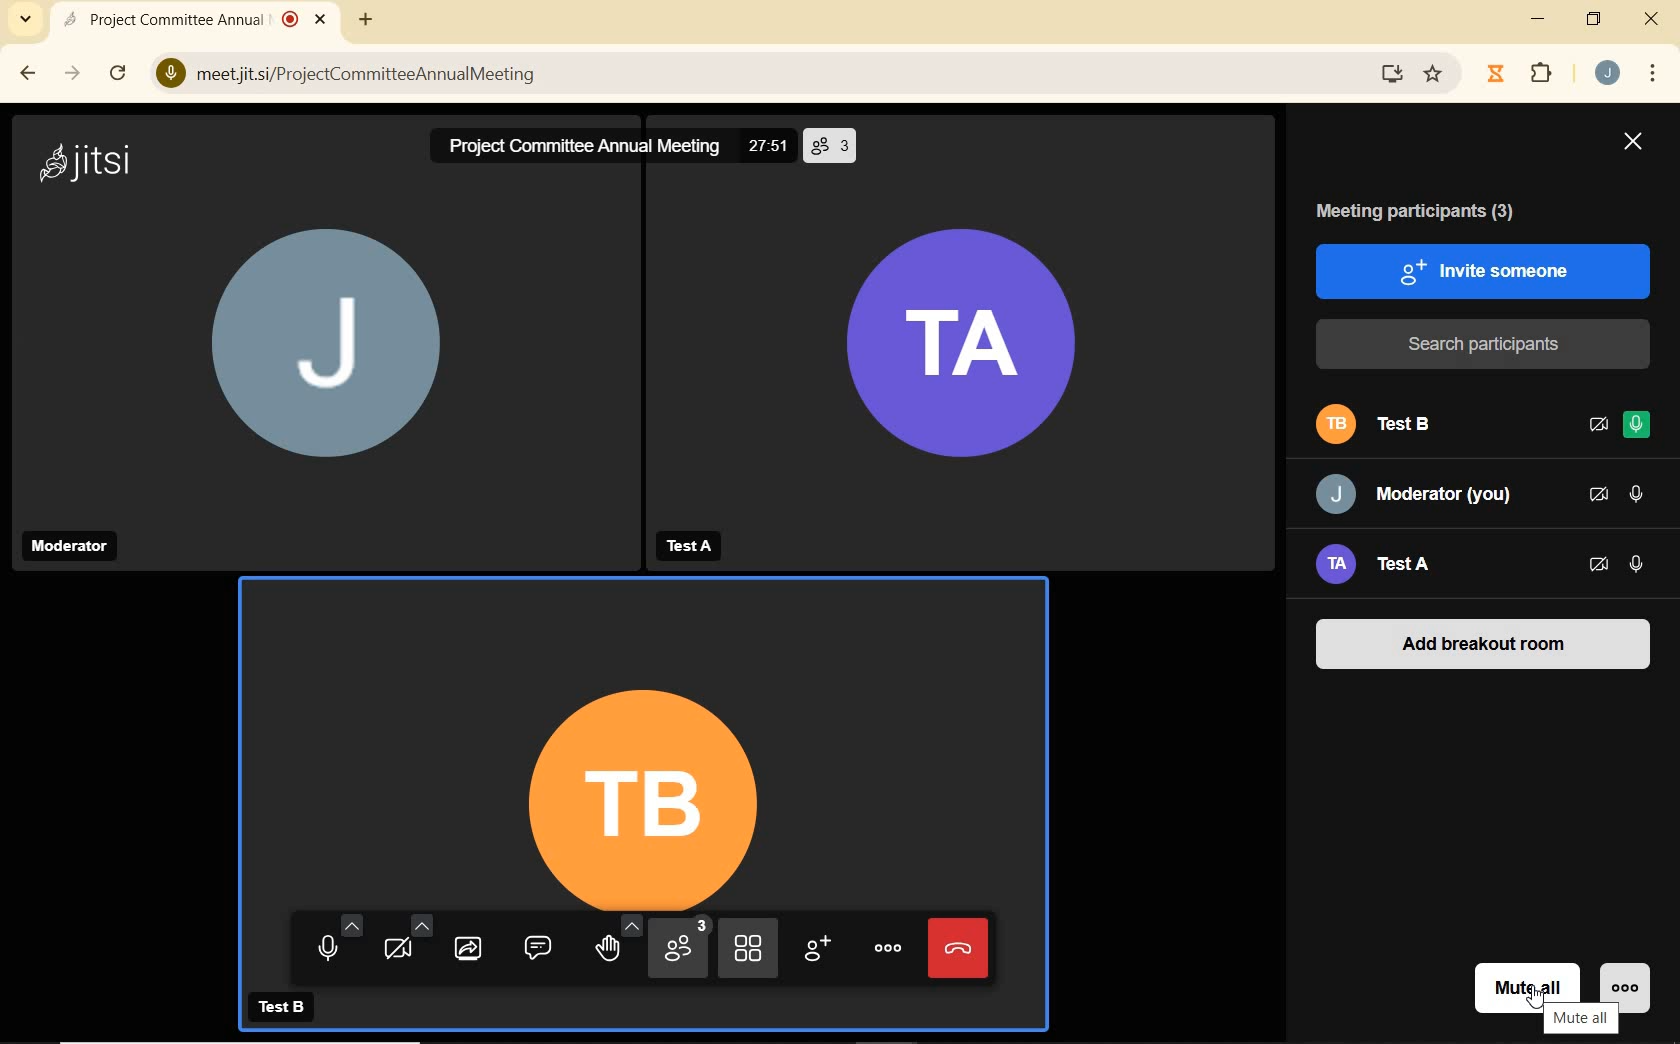 This screenshot has height=1044, width=1680. Describe the element at coordinates (1402, 563) in the screenshot. I see `PARTICIPANT A` at that location.